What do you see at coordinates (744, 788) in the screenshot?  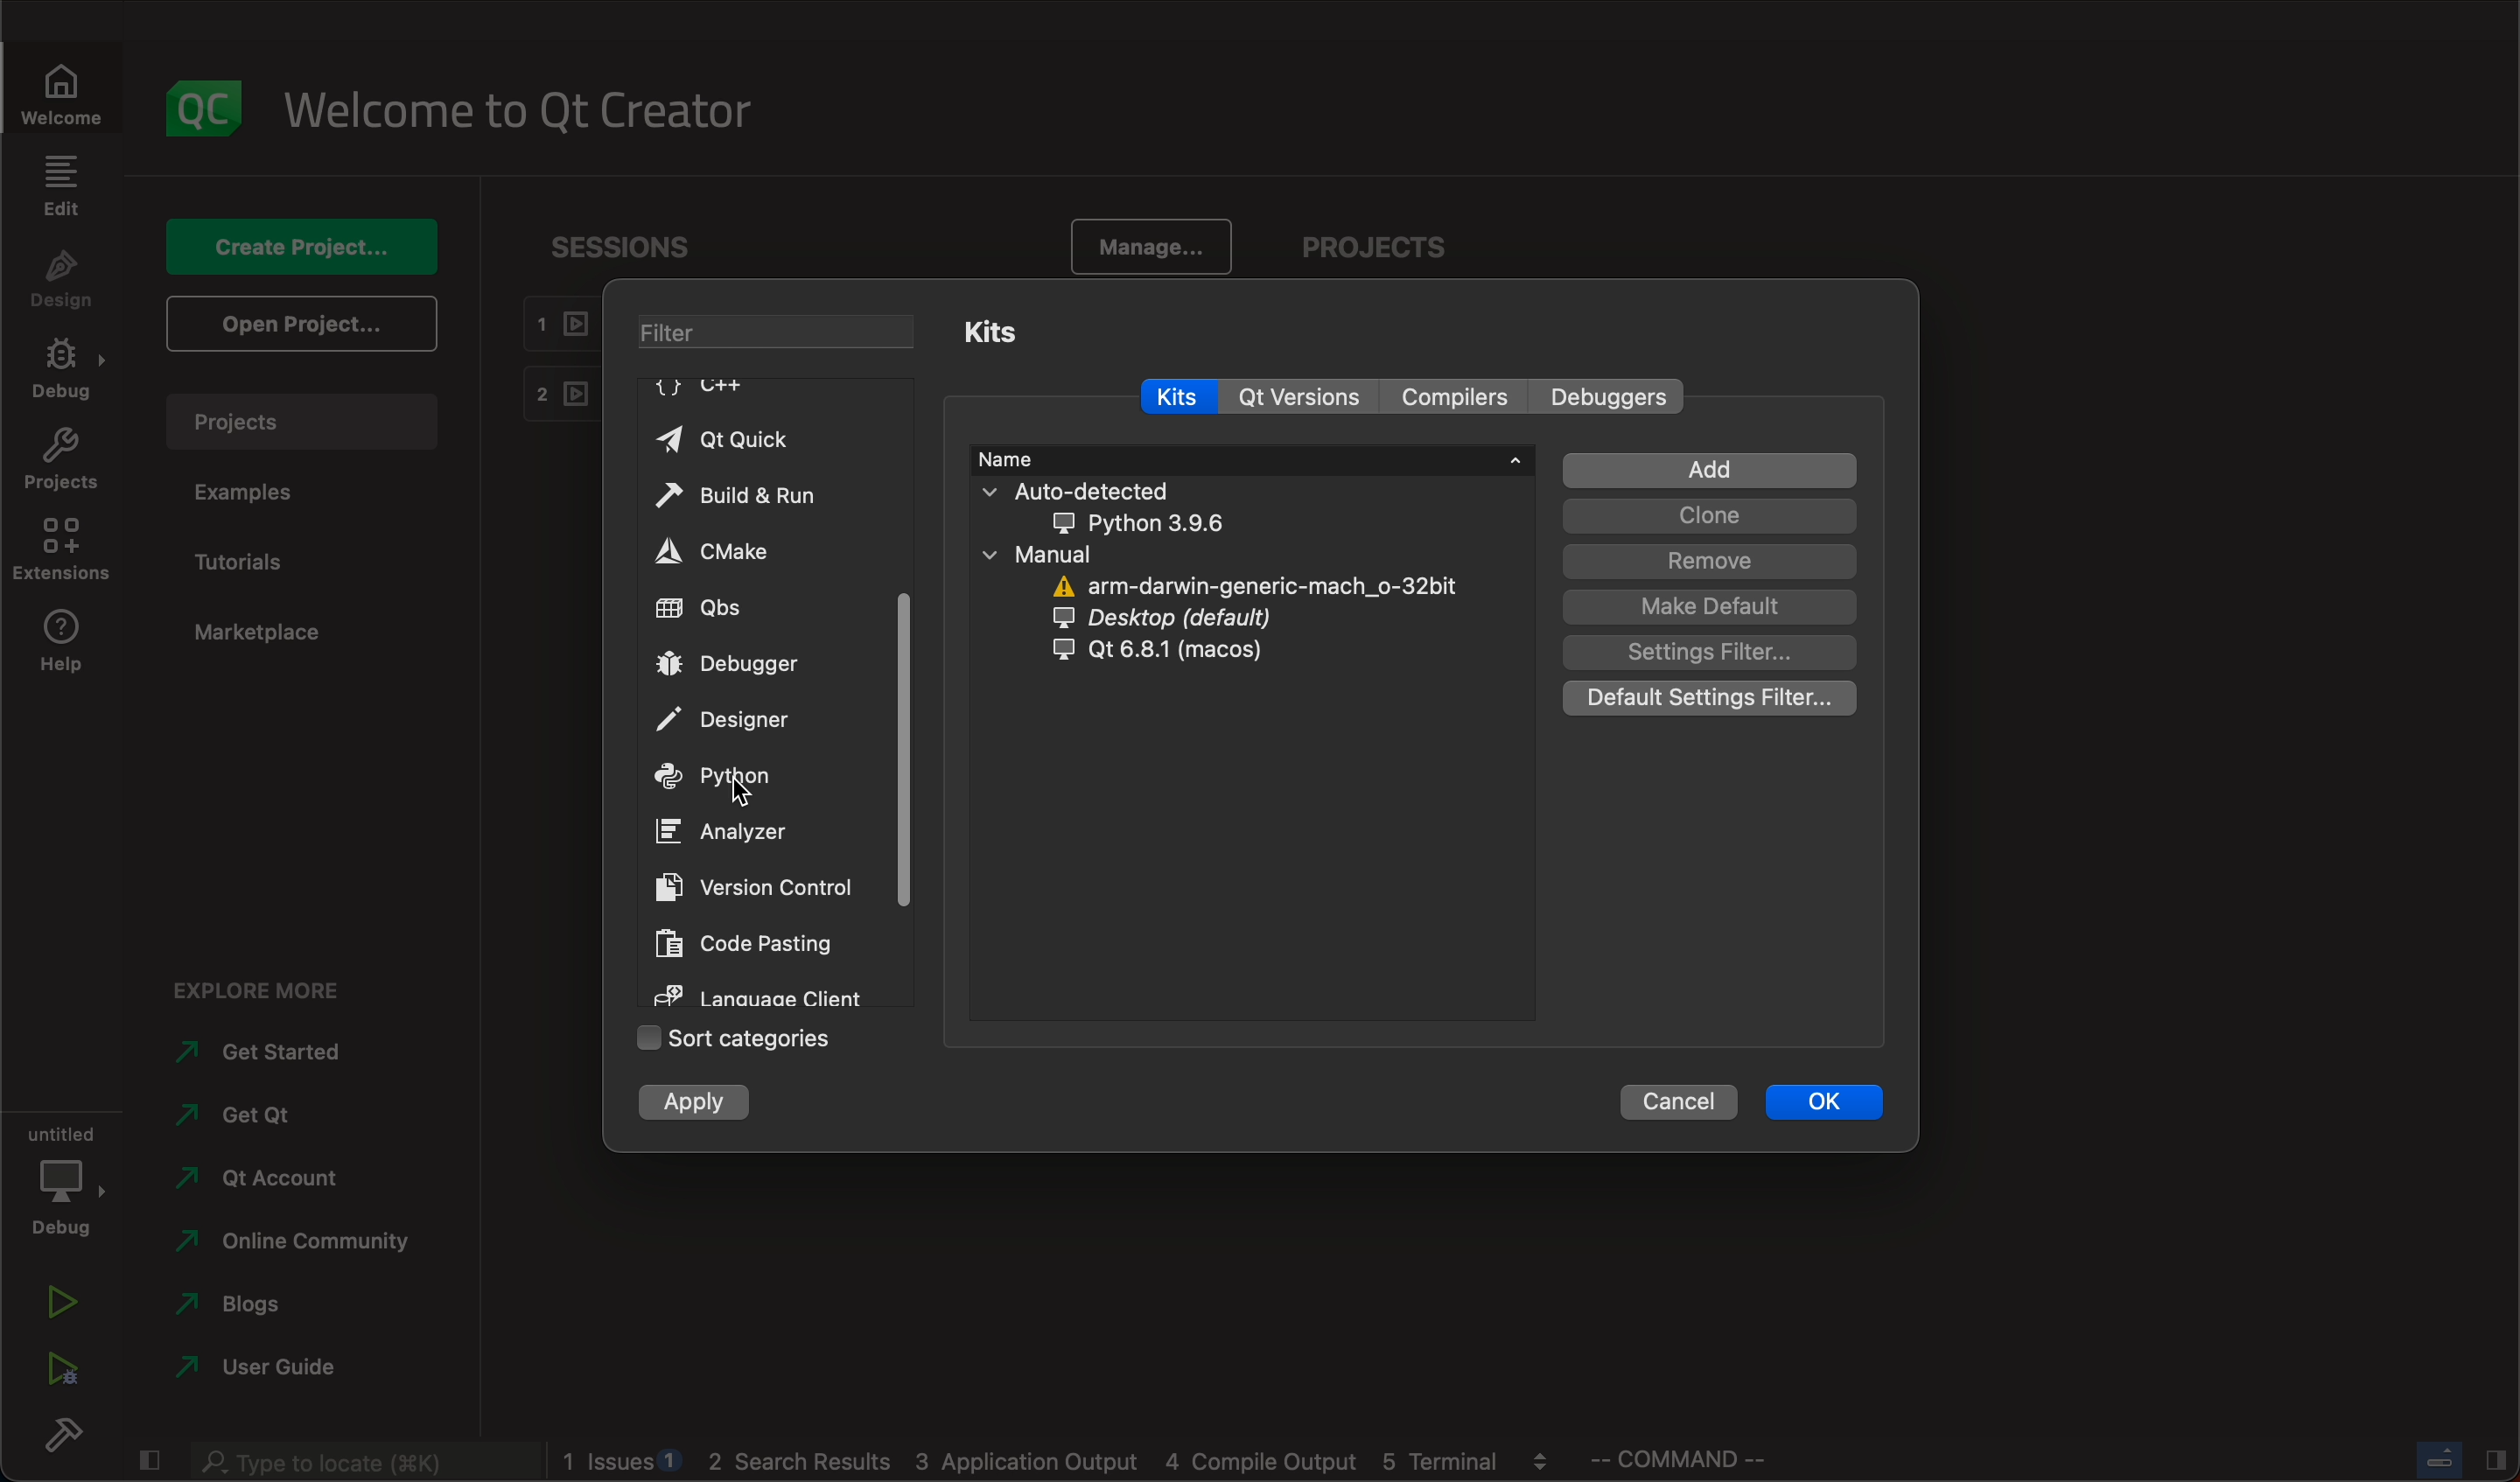 I see `on key up` at bounding box center [744, 788].